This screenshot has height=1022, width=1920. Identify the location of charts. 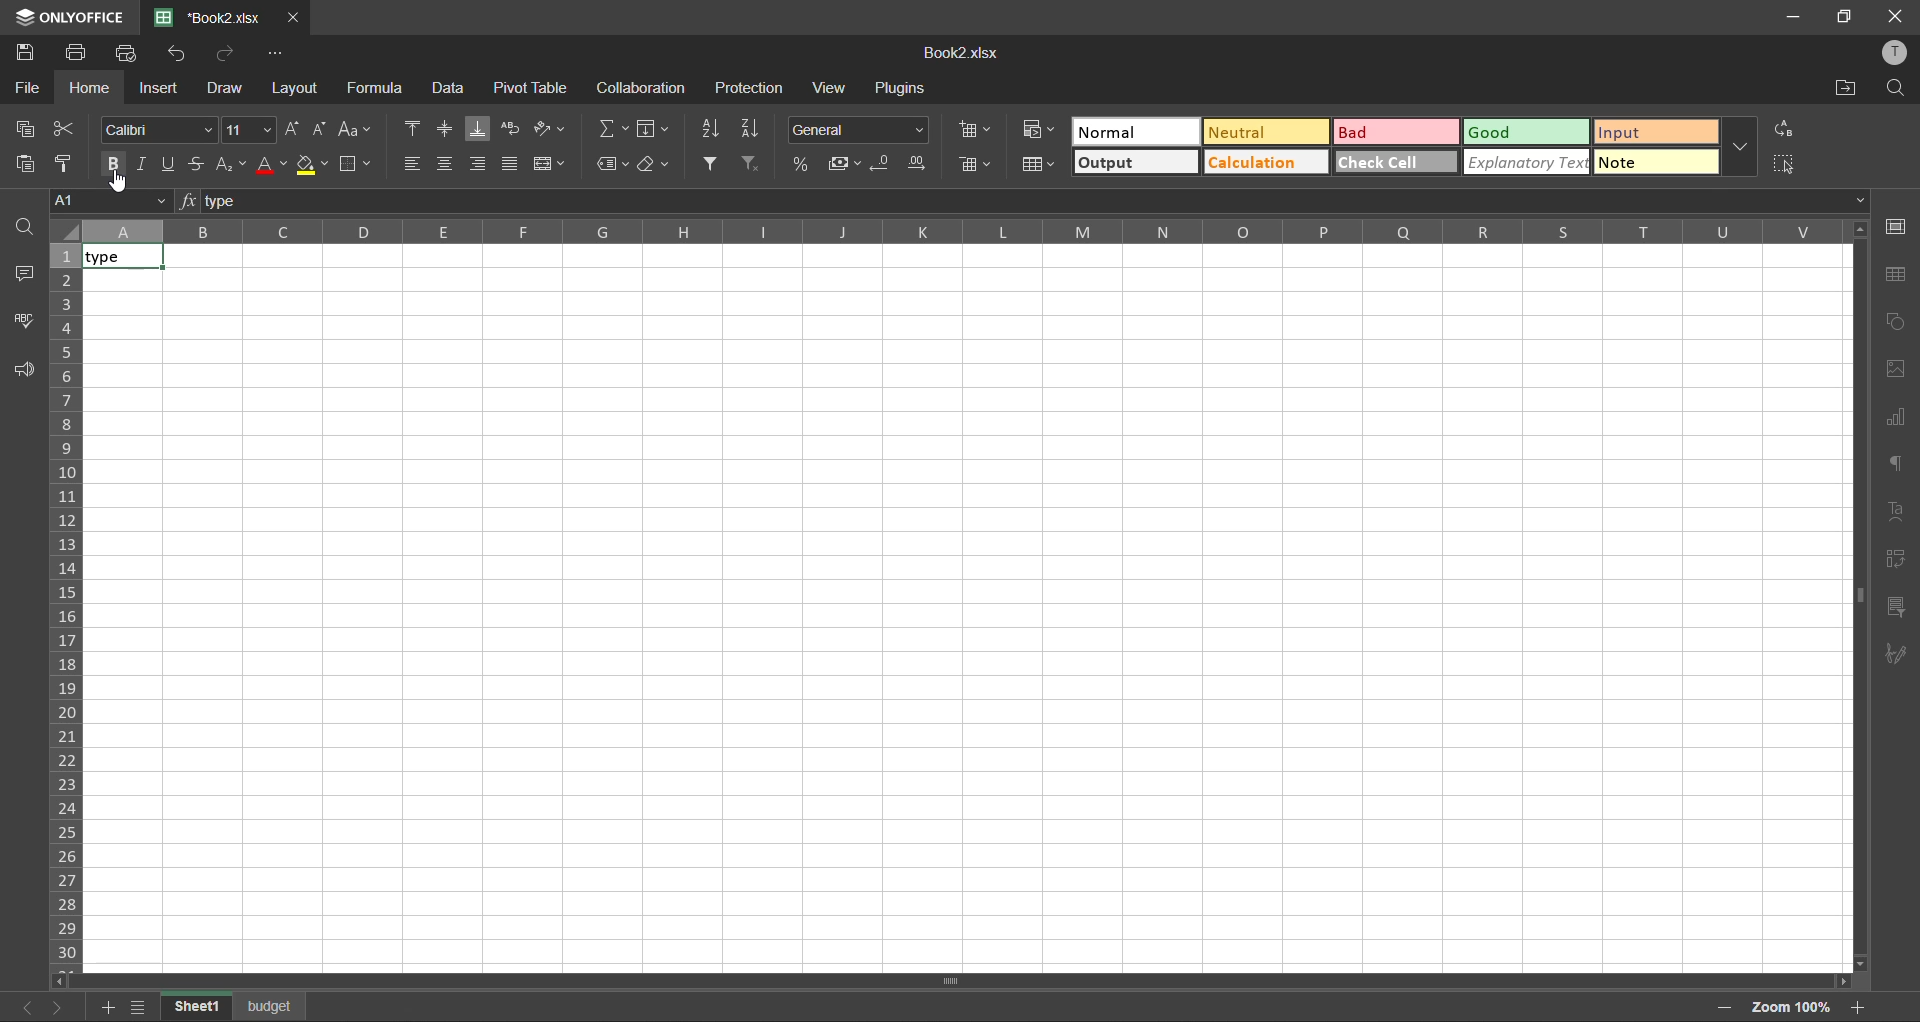
(1897, 417).